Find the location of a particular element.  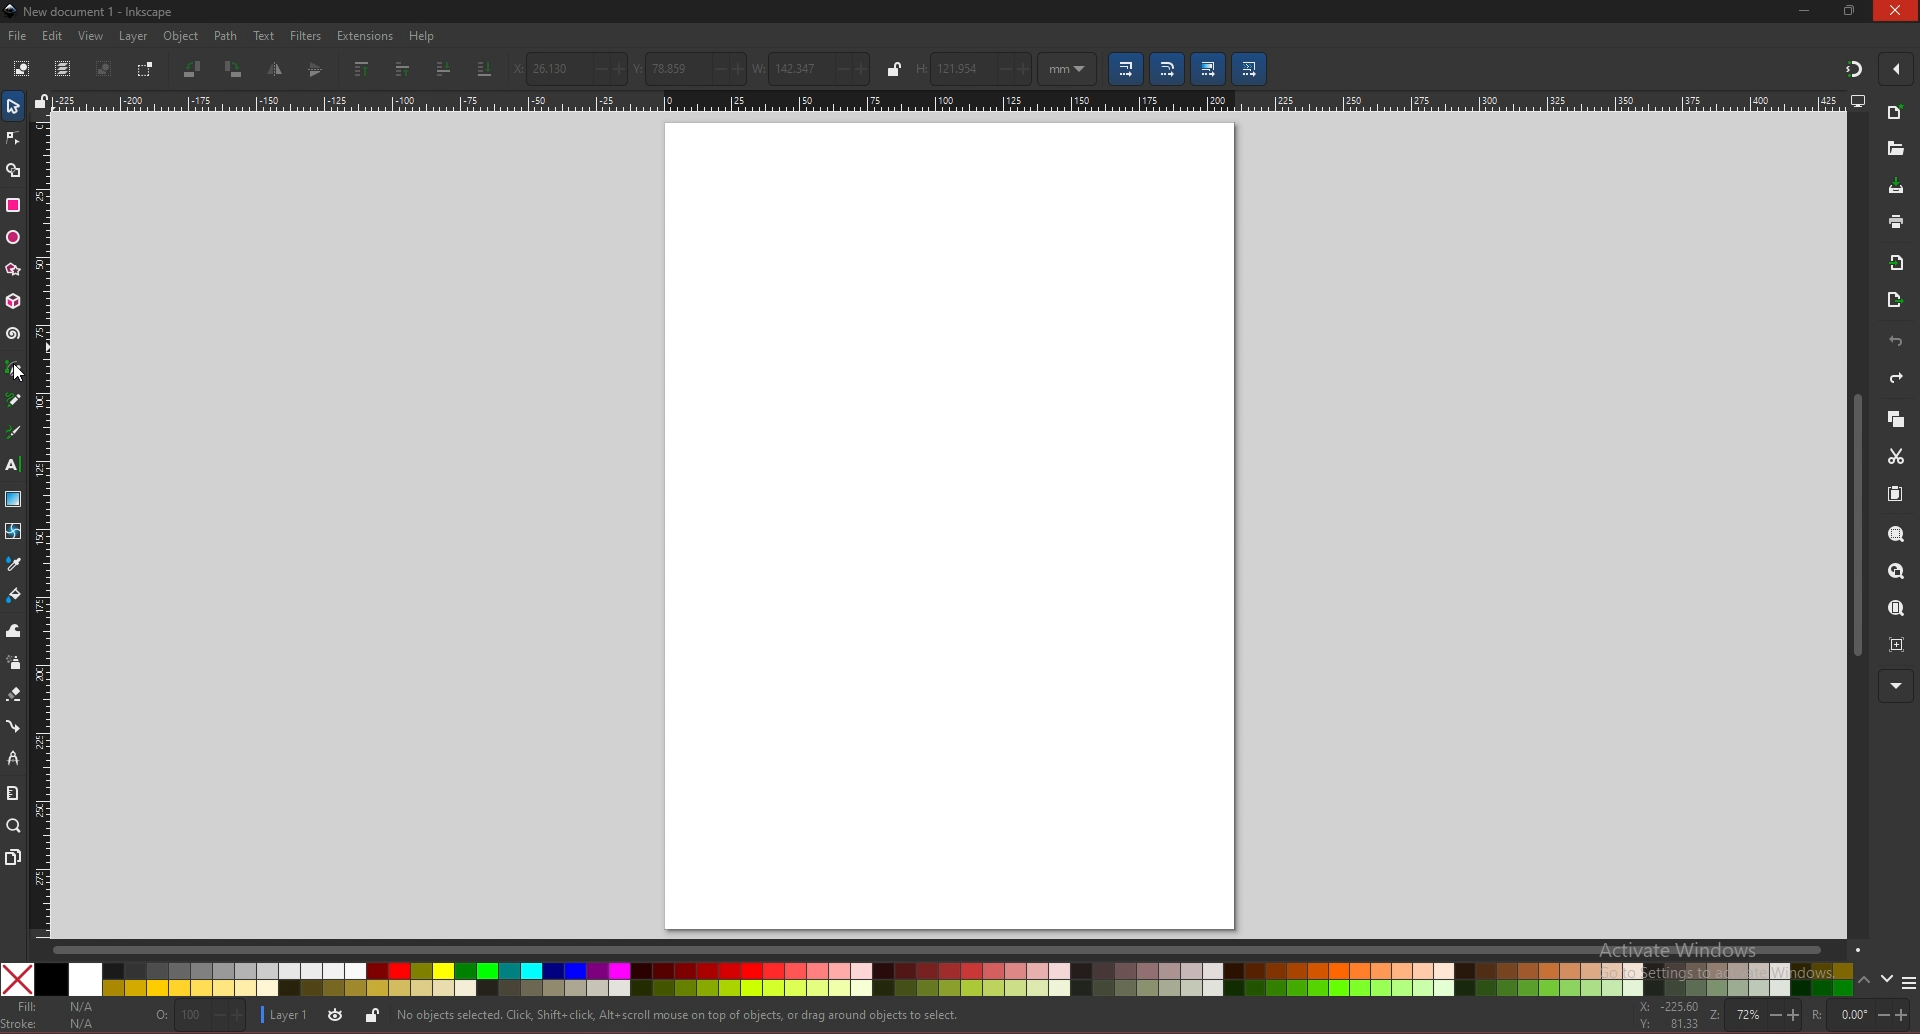

rotation is located at coordinates (1860, 1015).